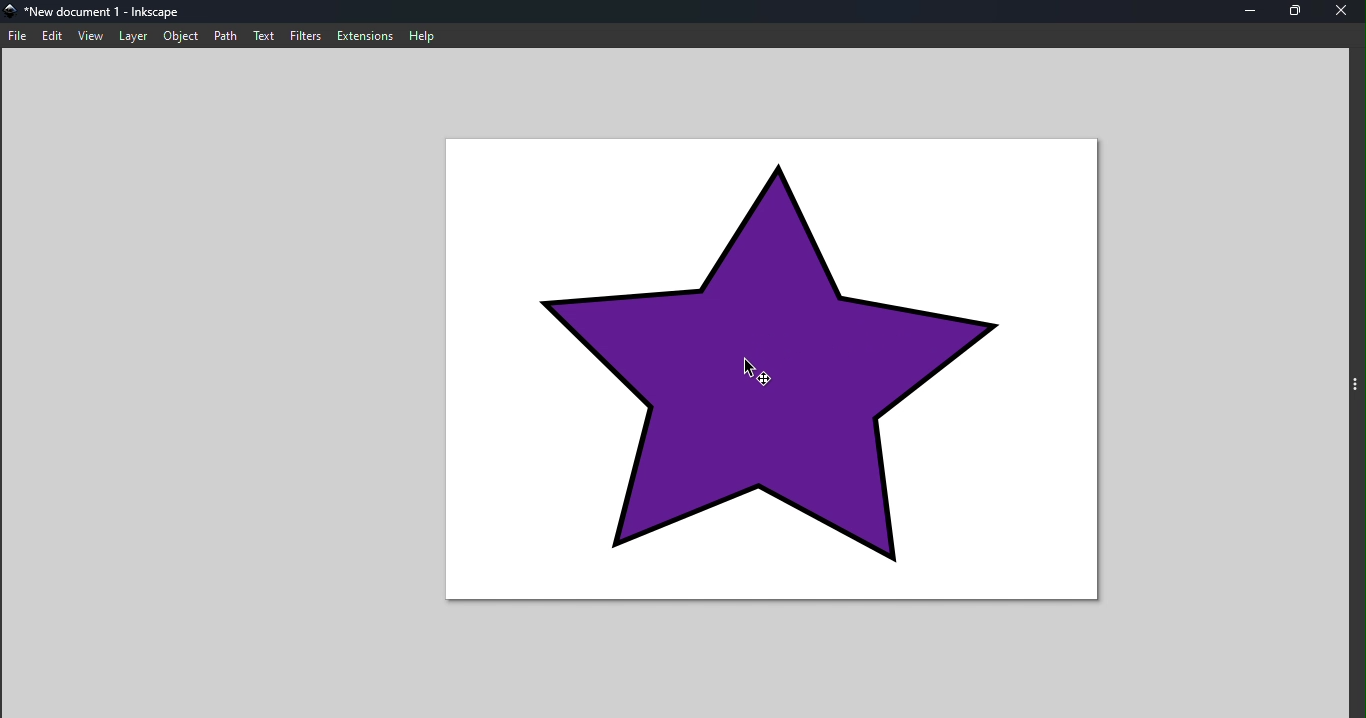 The image size is (1366, 718). I want to click on File, so click(17, 37).